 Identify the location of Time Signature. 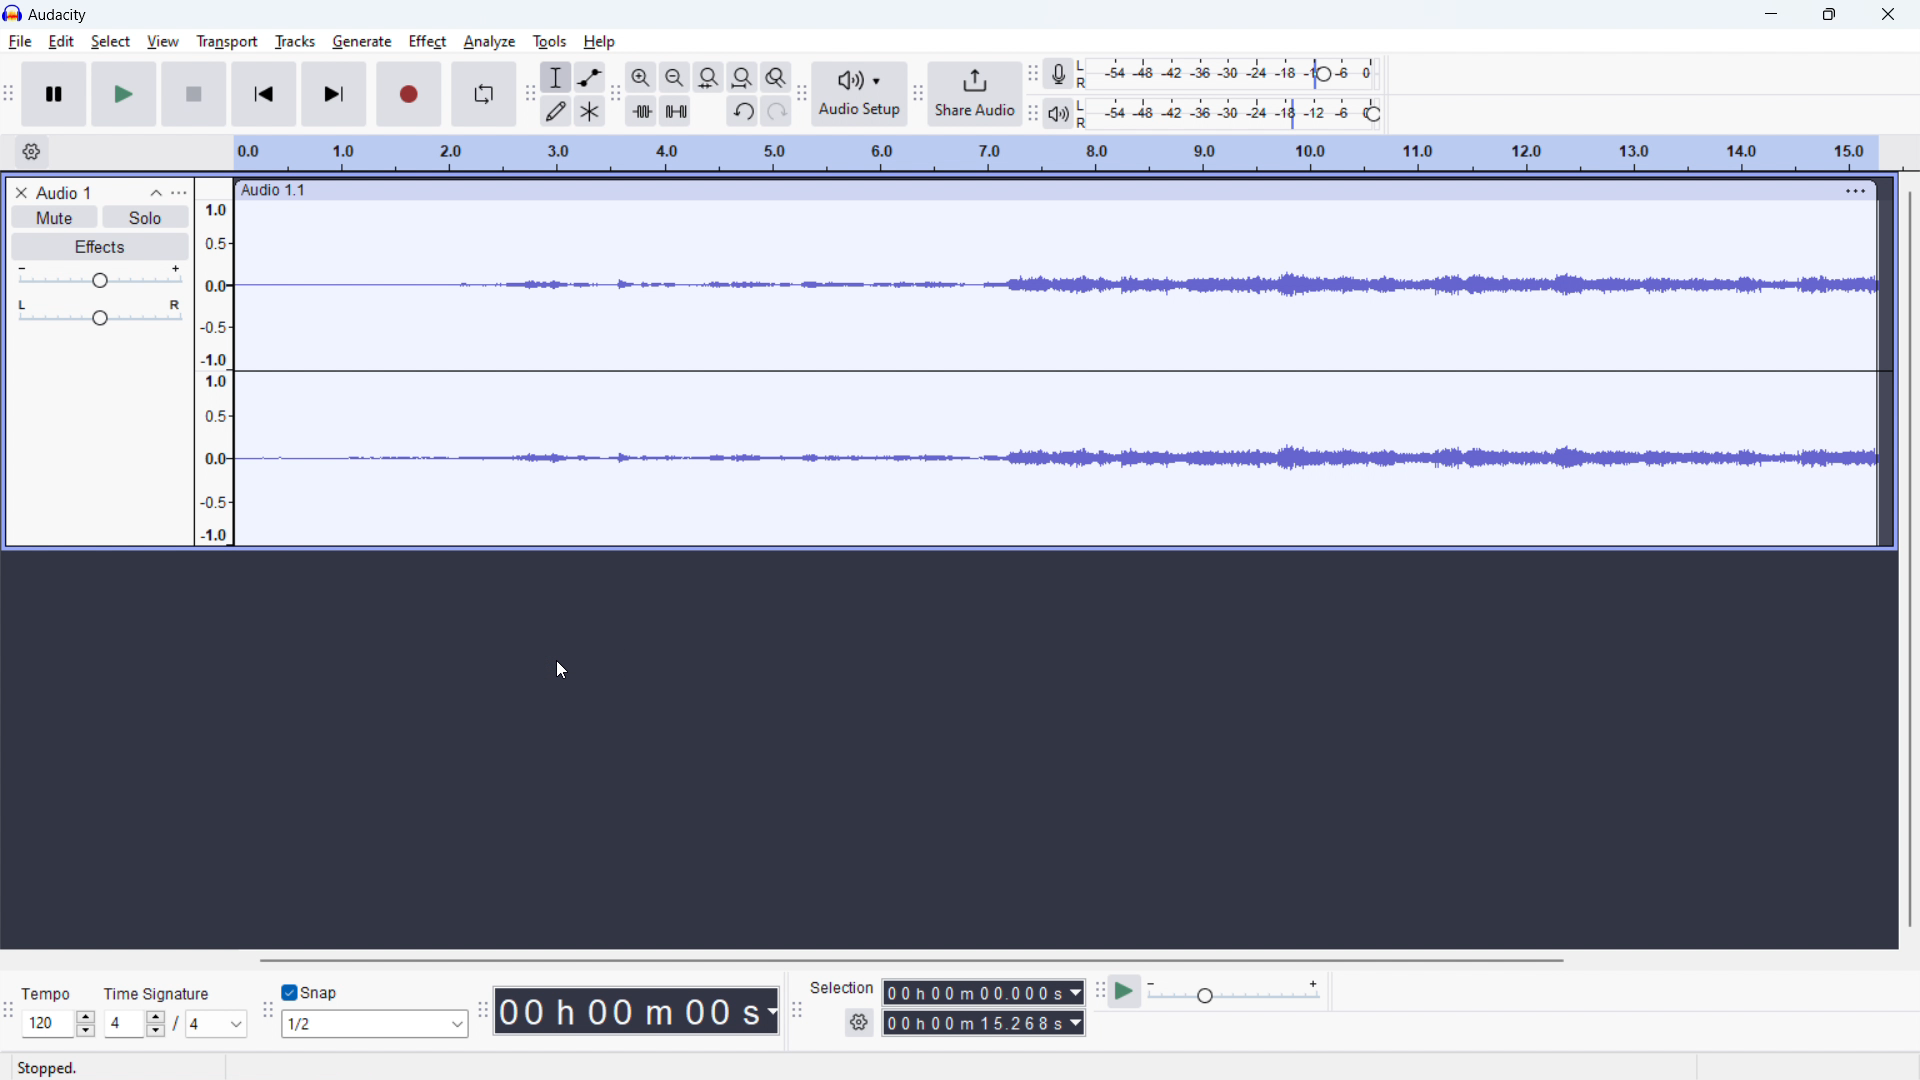
(163, 989).